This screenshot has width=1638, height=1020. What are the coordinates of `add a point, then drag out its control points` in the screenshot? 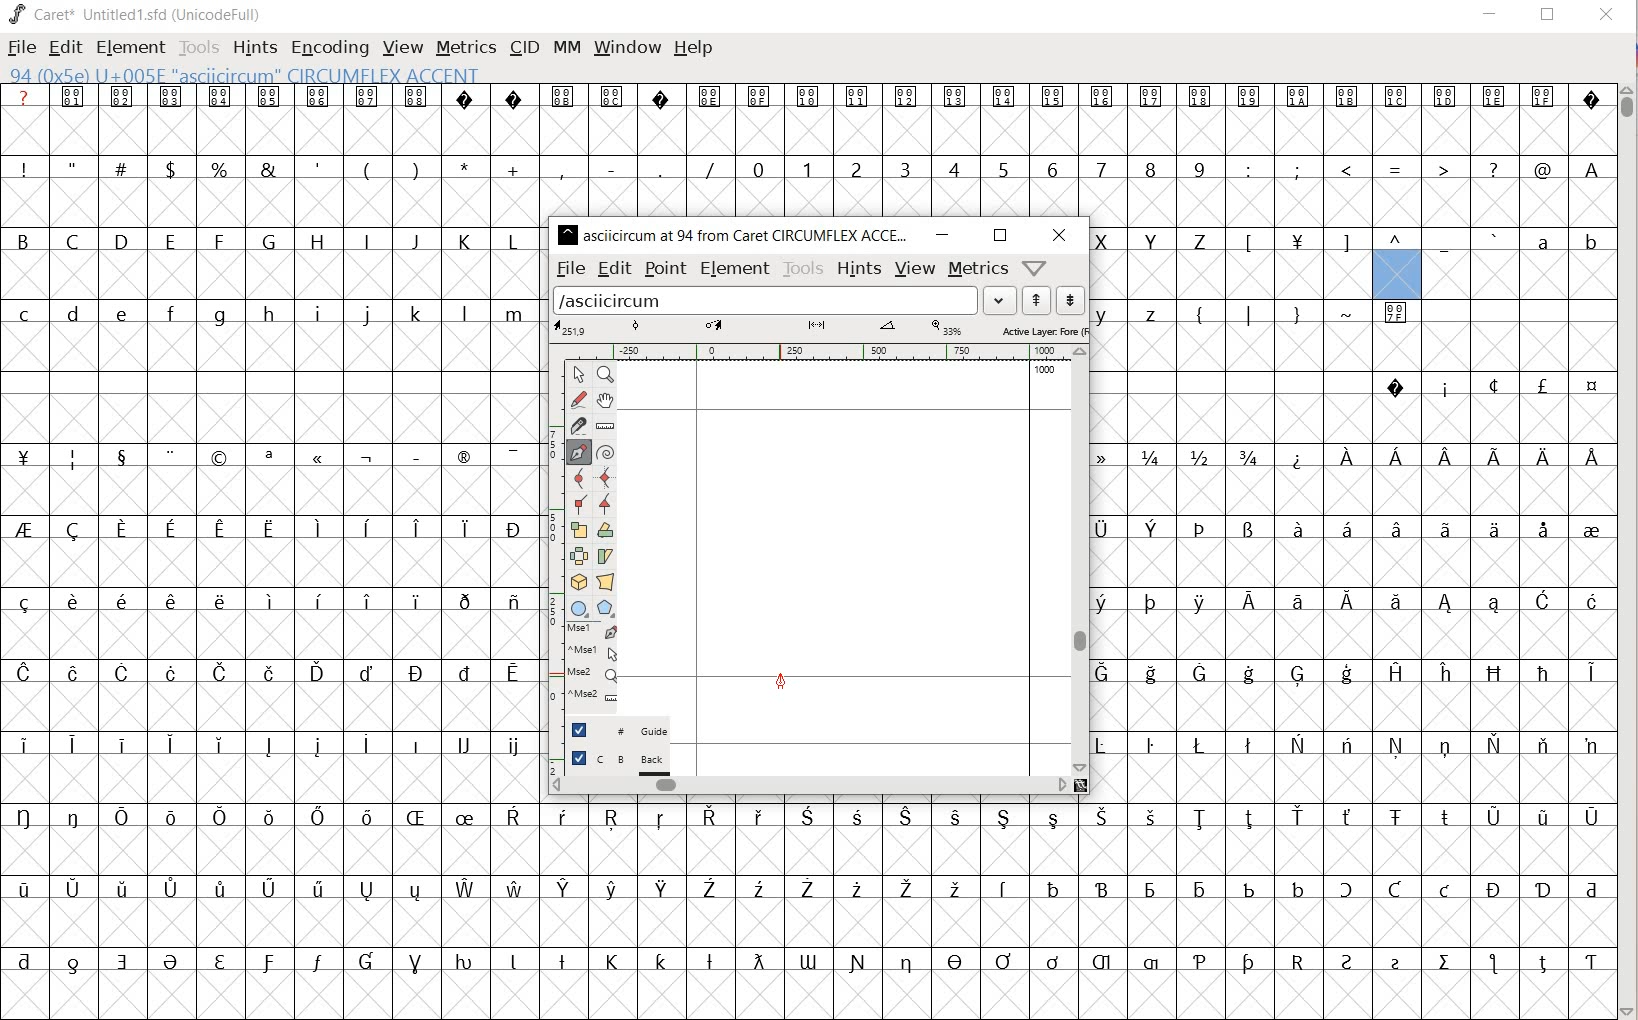 It's located at (577, 451).